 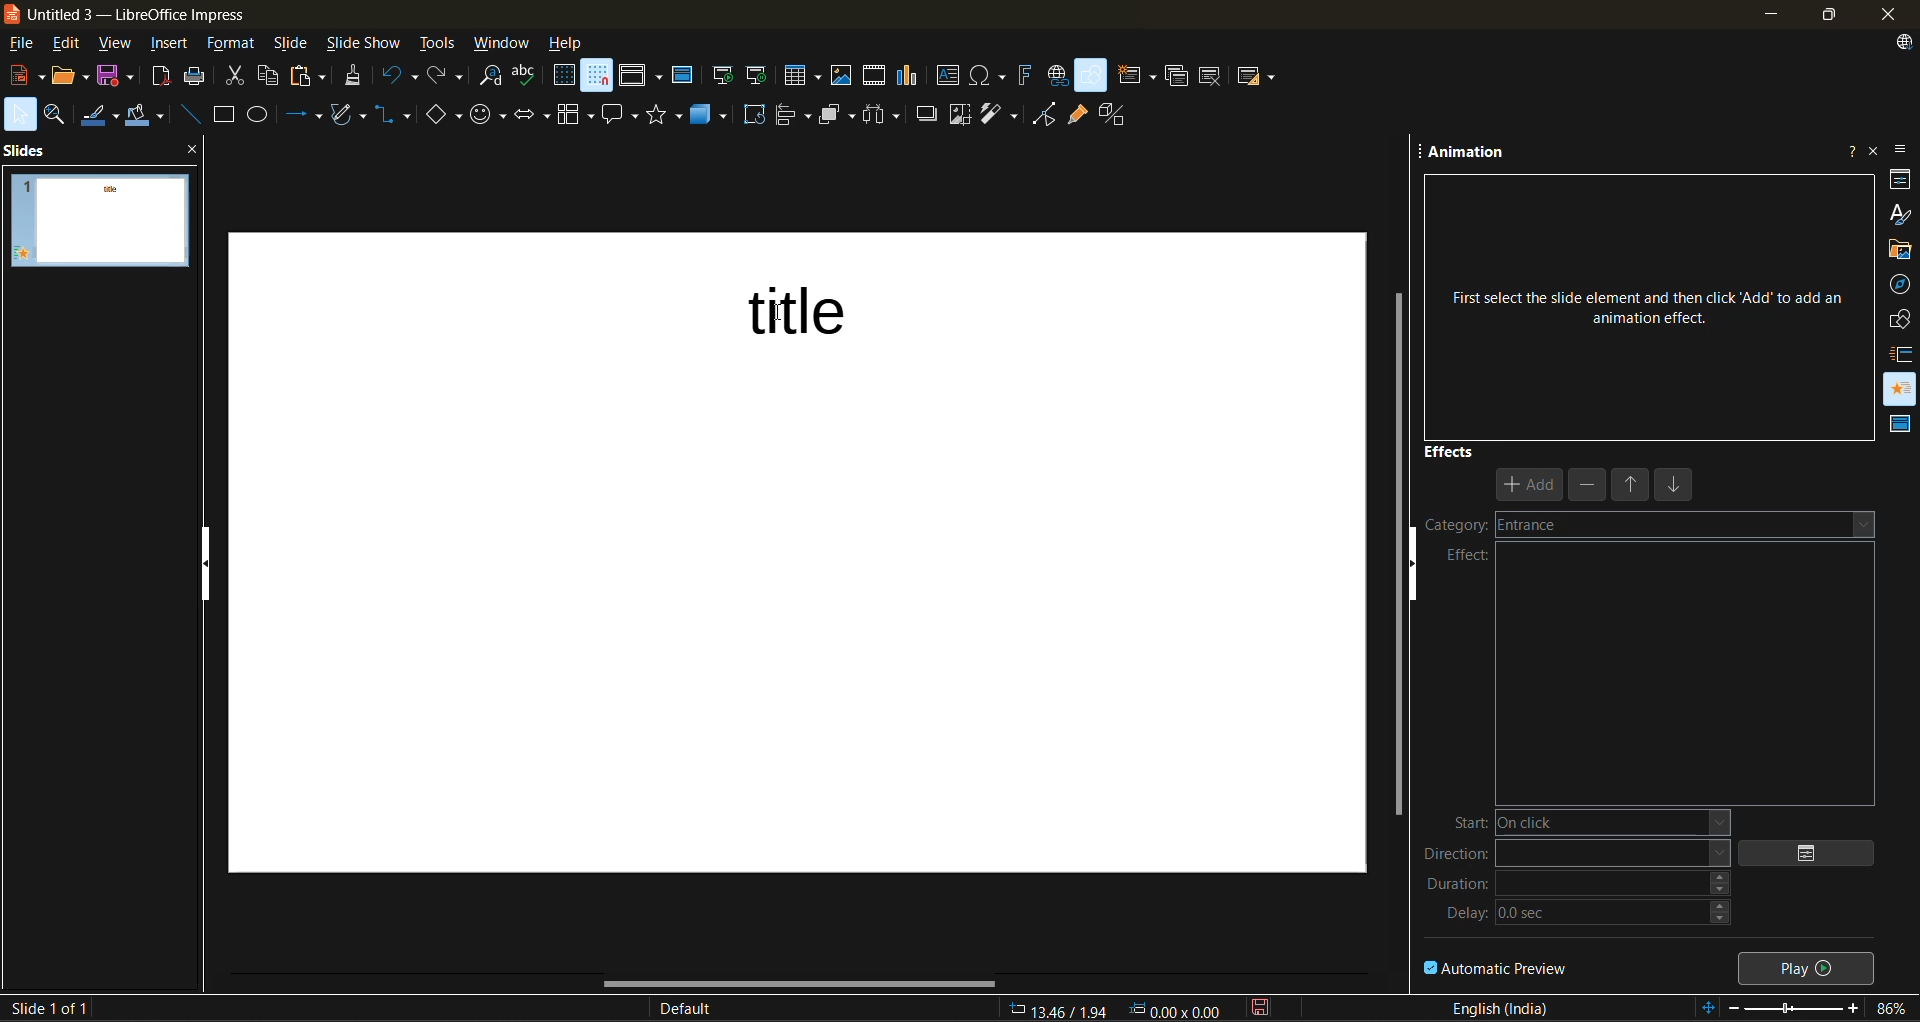 I want to click on click to save, so click(x=1264, y=1007).